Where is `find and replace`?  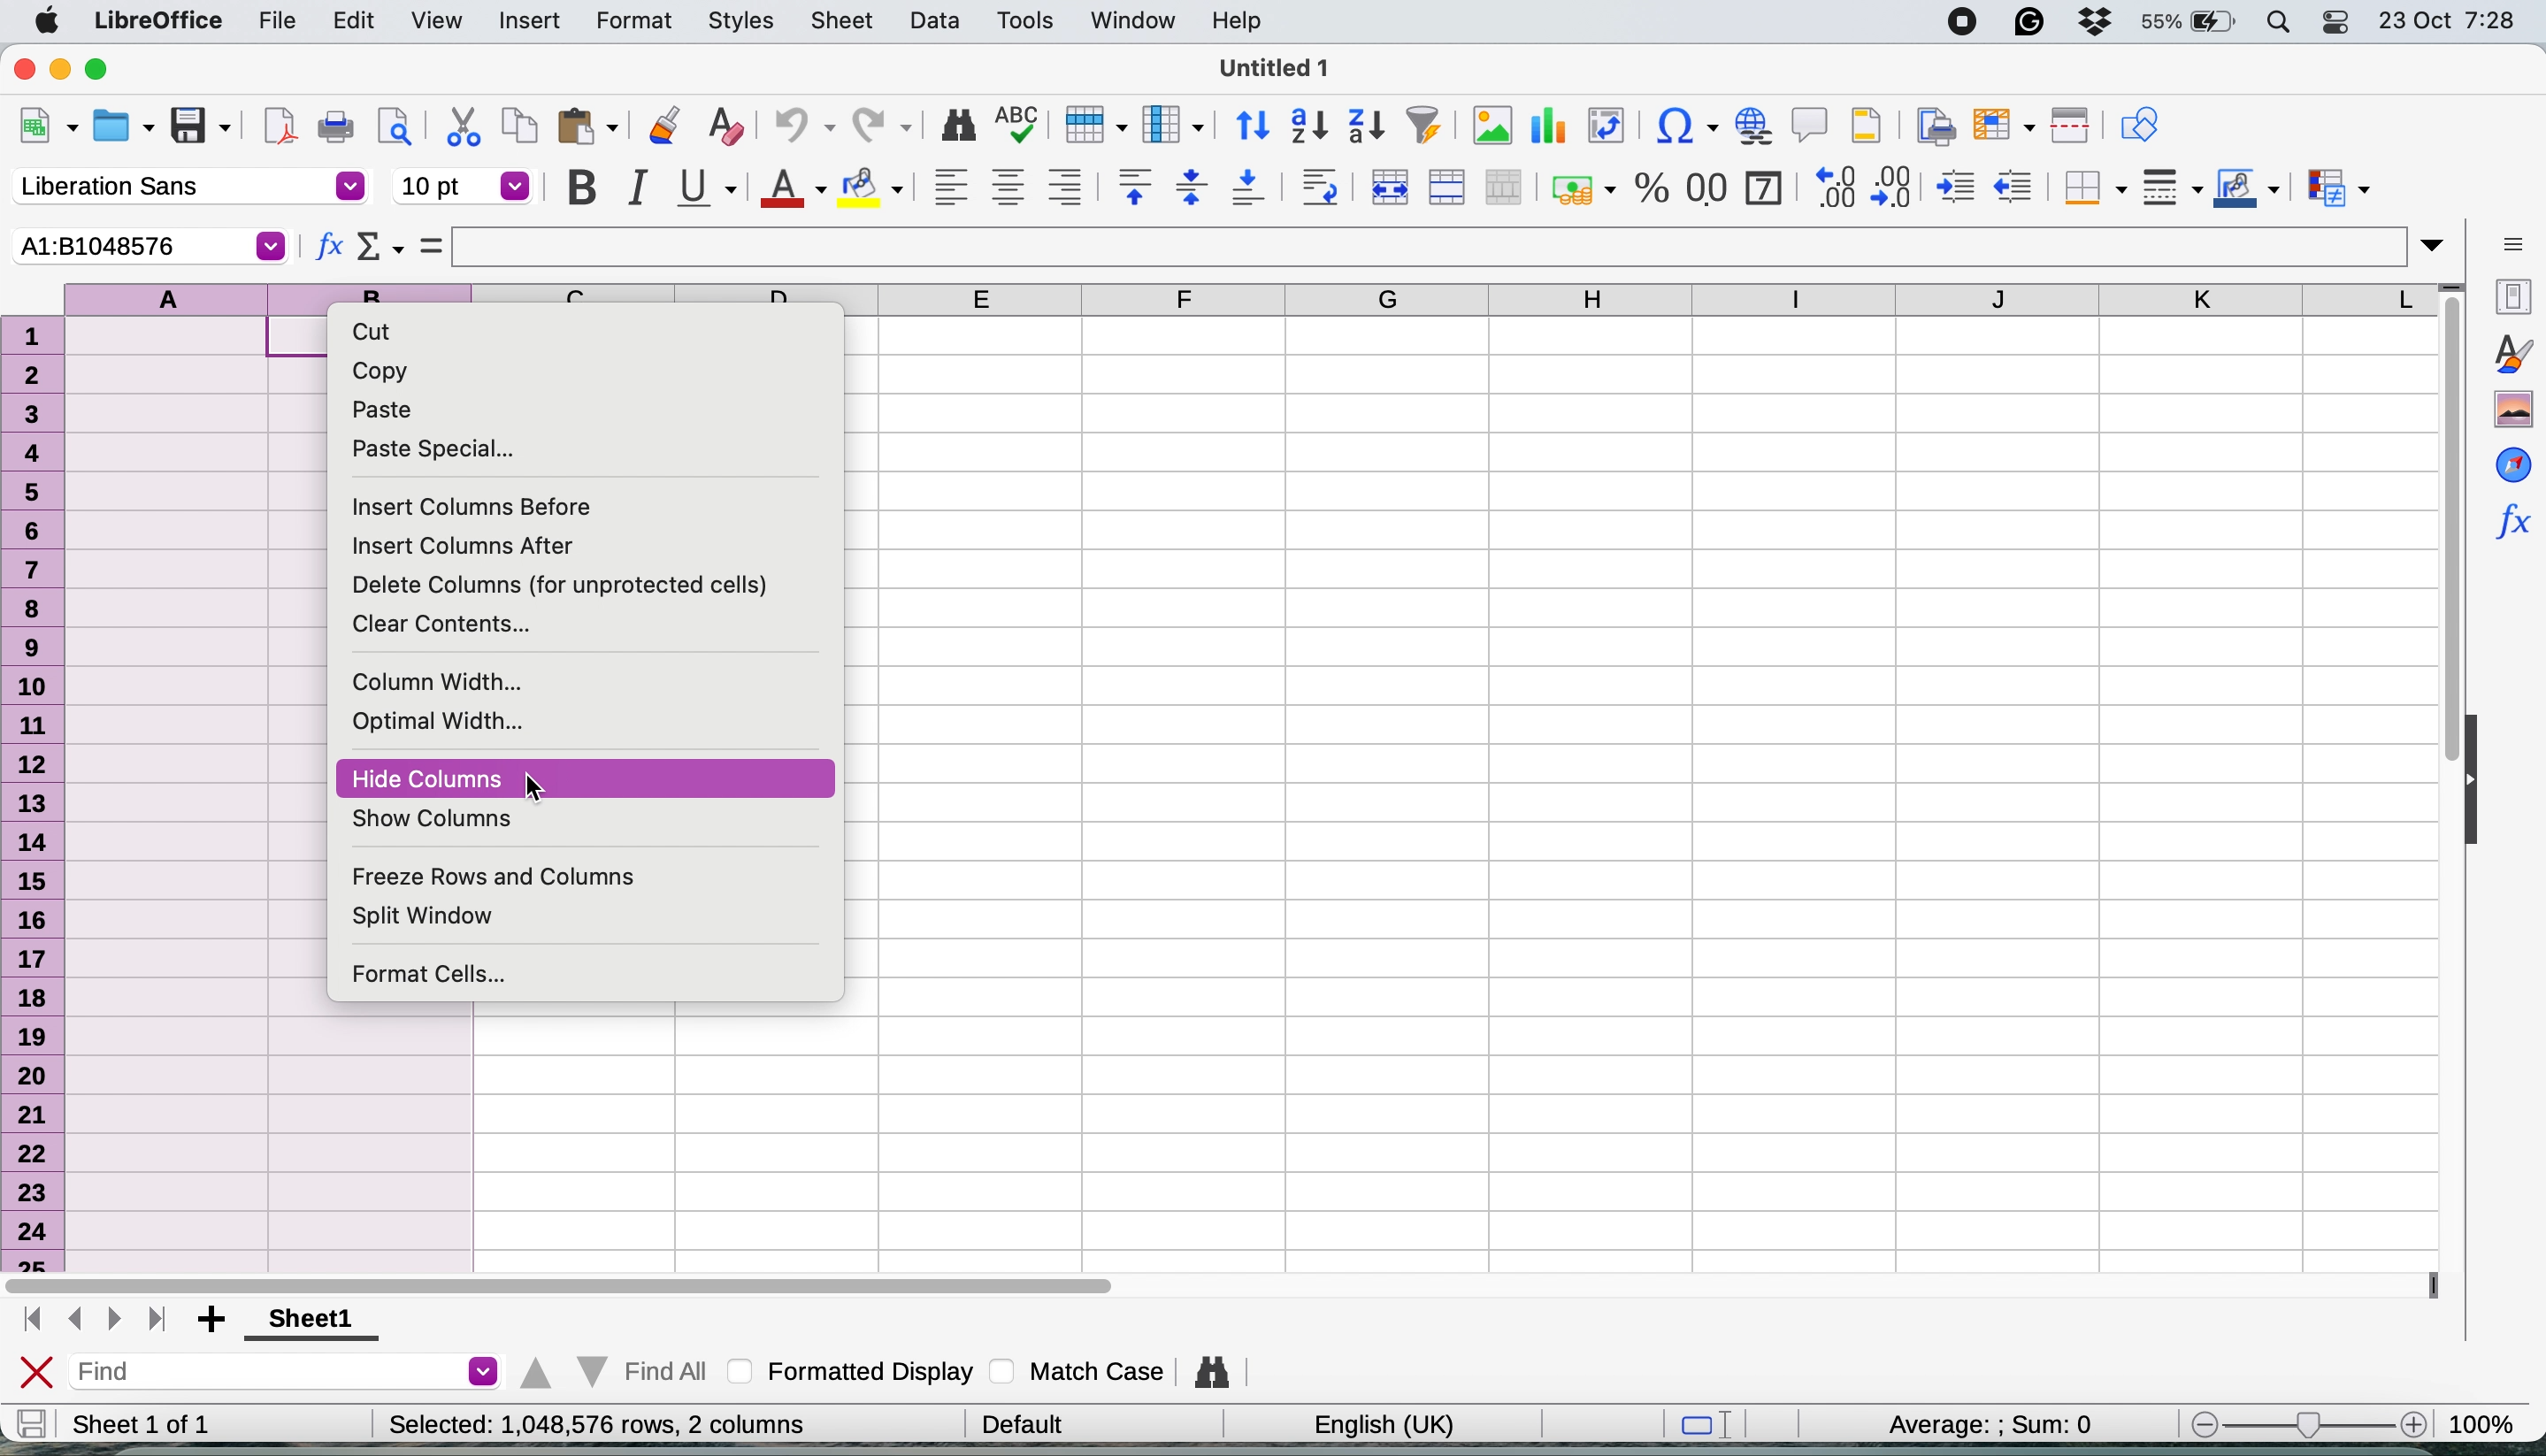
find and replace is located at coordinates (951, 124).